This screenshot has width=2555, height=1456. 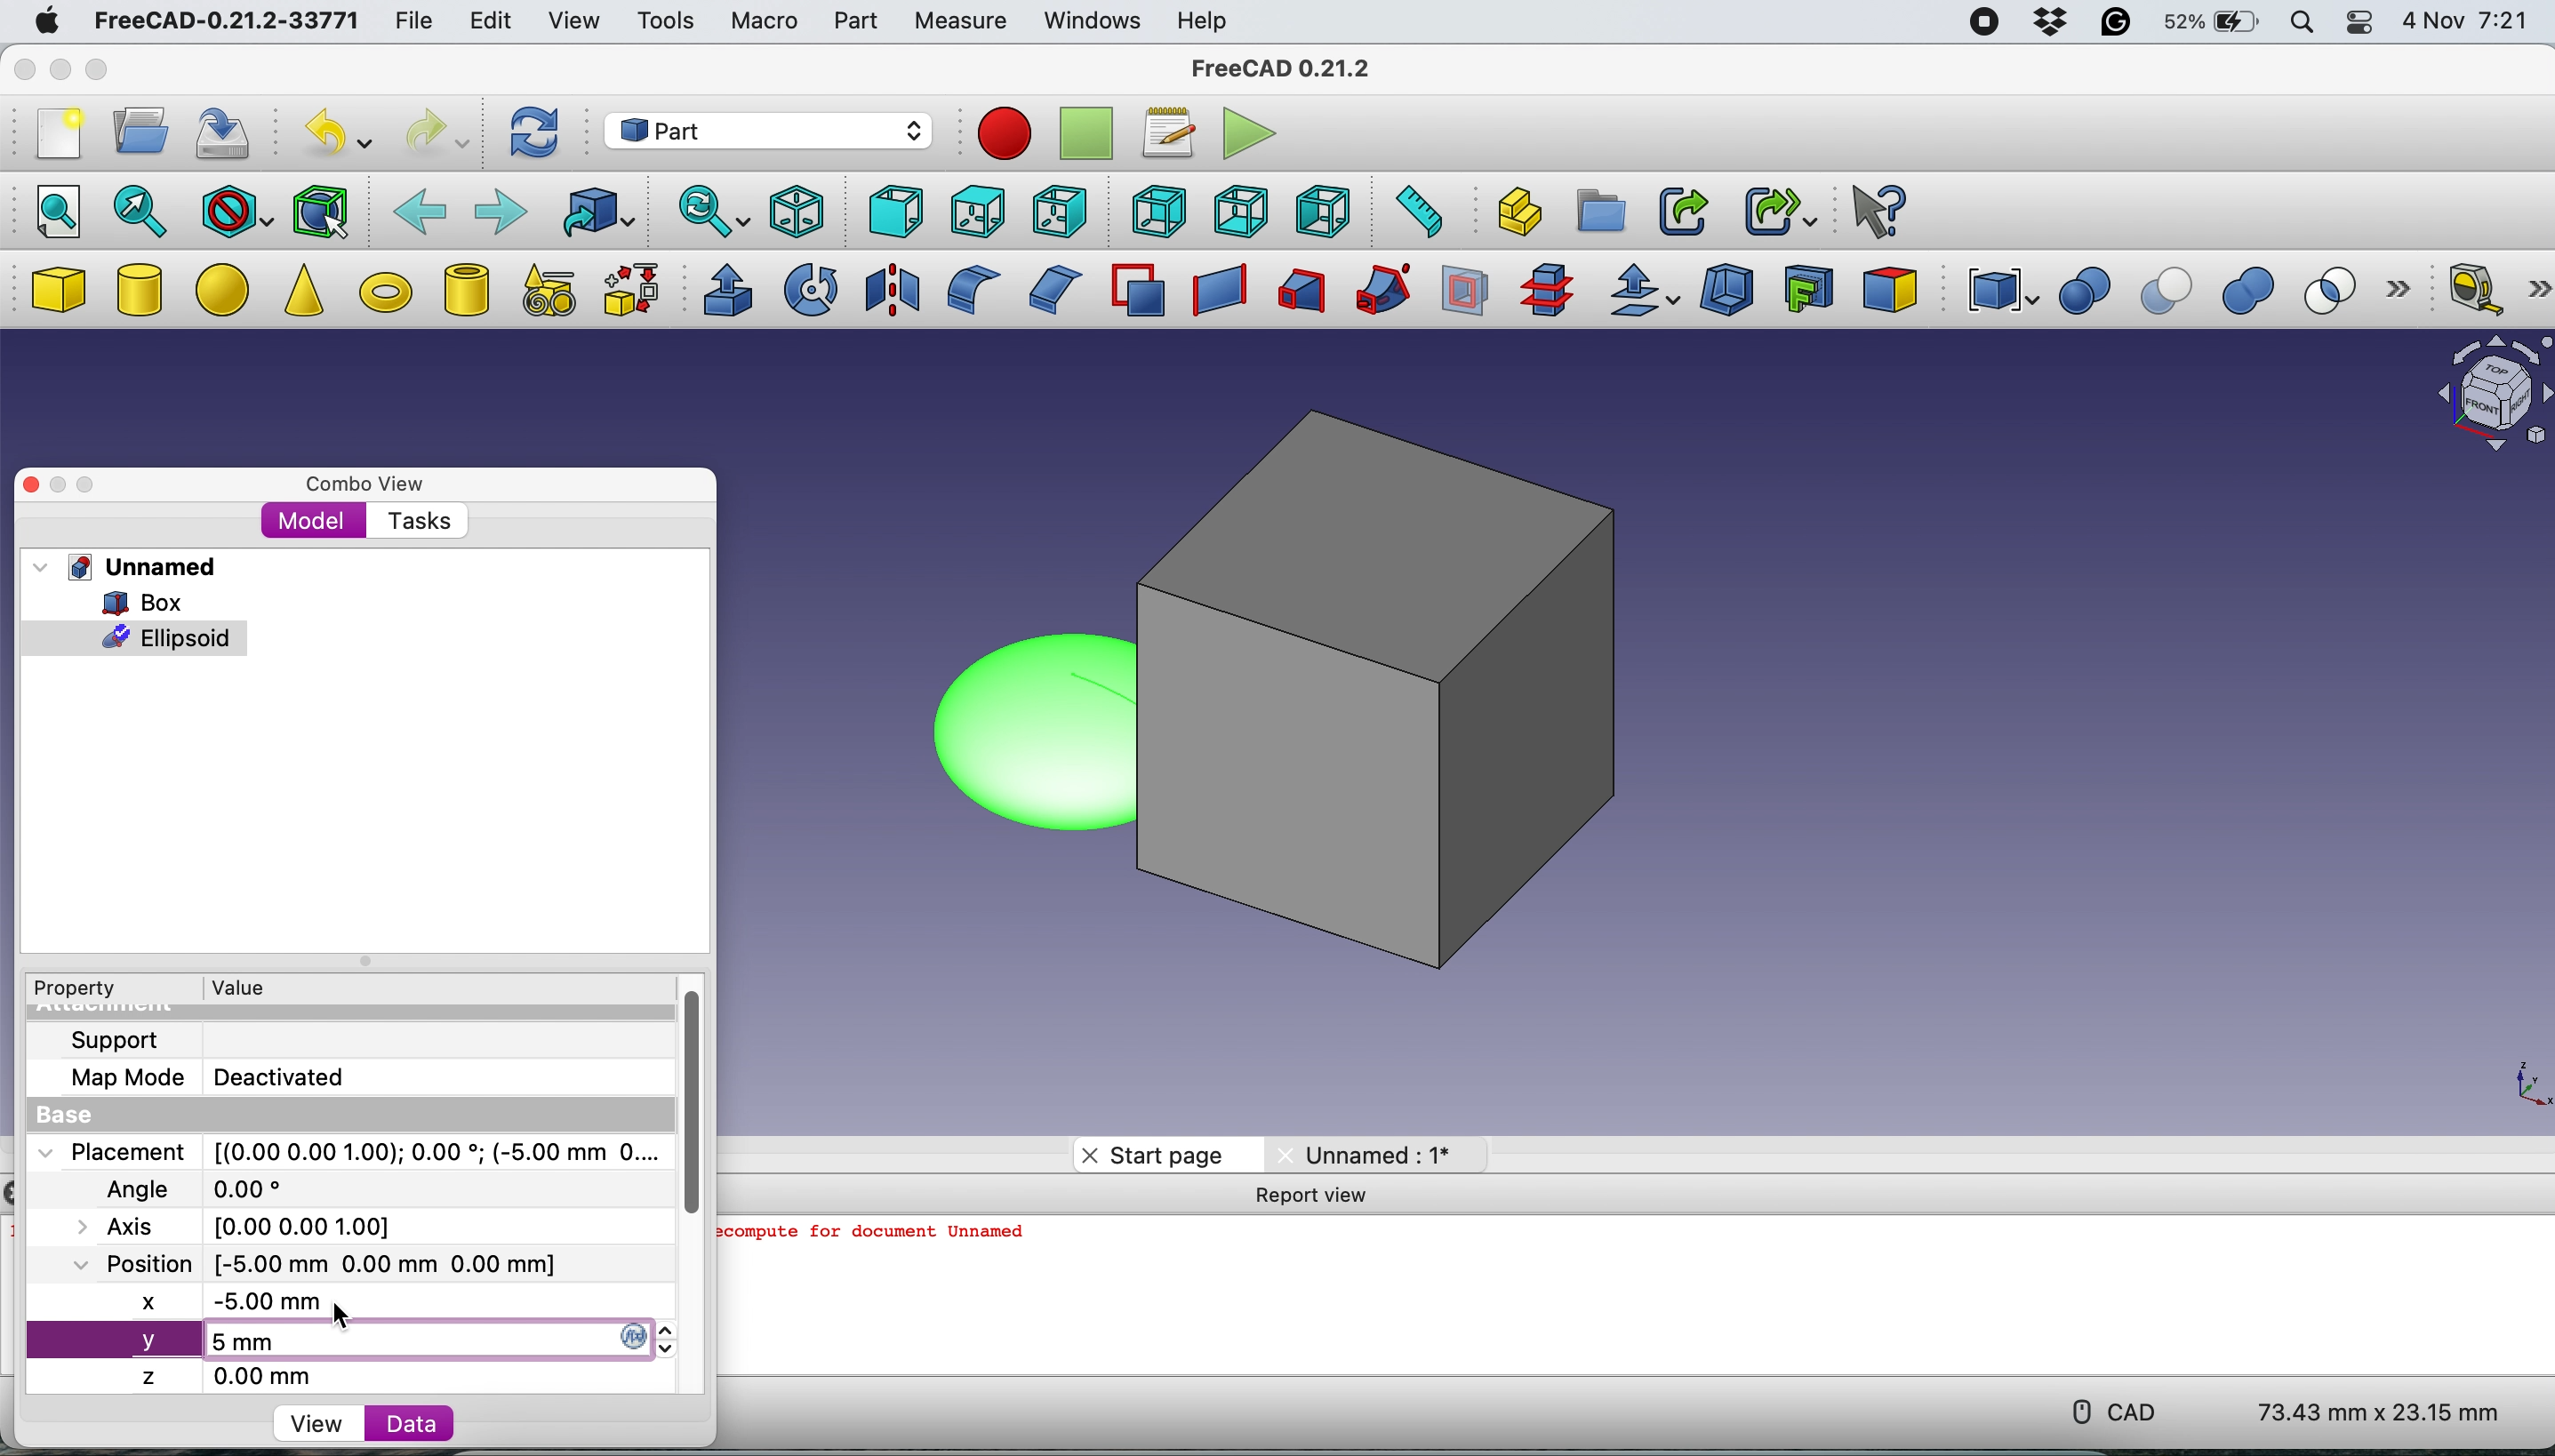 What do you see at coordinates (2360, 23) in the screenshot?
I see `control center` at bounding box center [2360, 23].